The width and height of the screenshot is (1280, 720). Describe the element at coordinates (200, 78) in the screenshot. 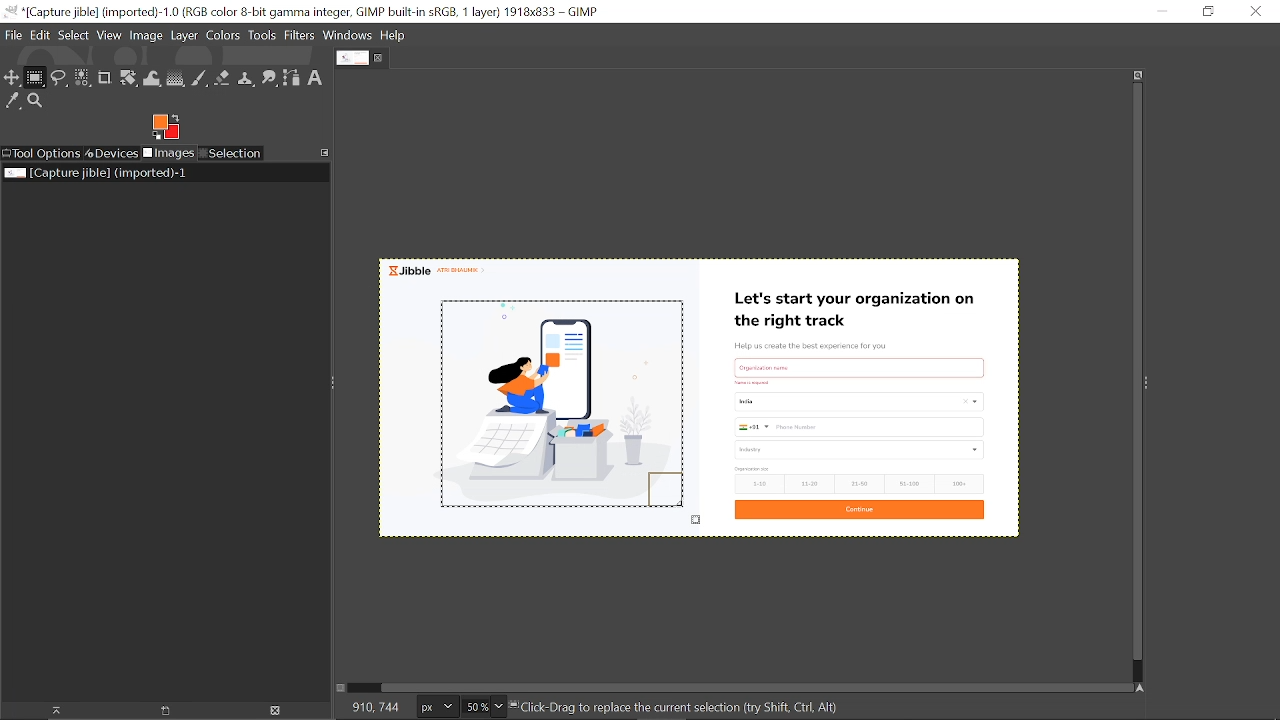

I see `Paintbrush tool` at that location.